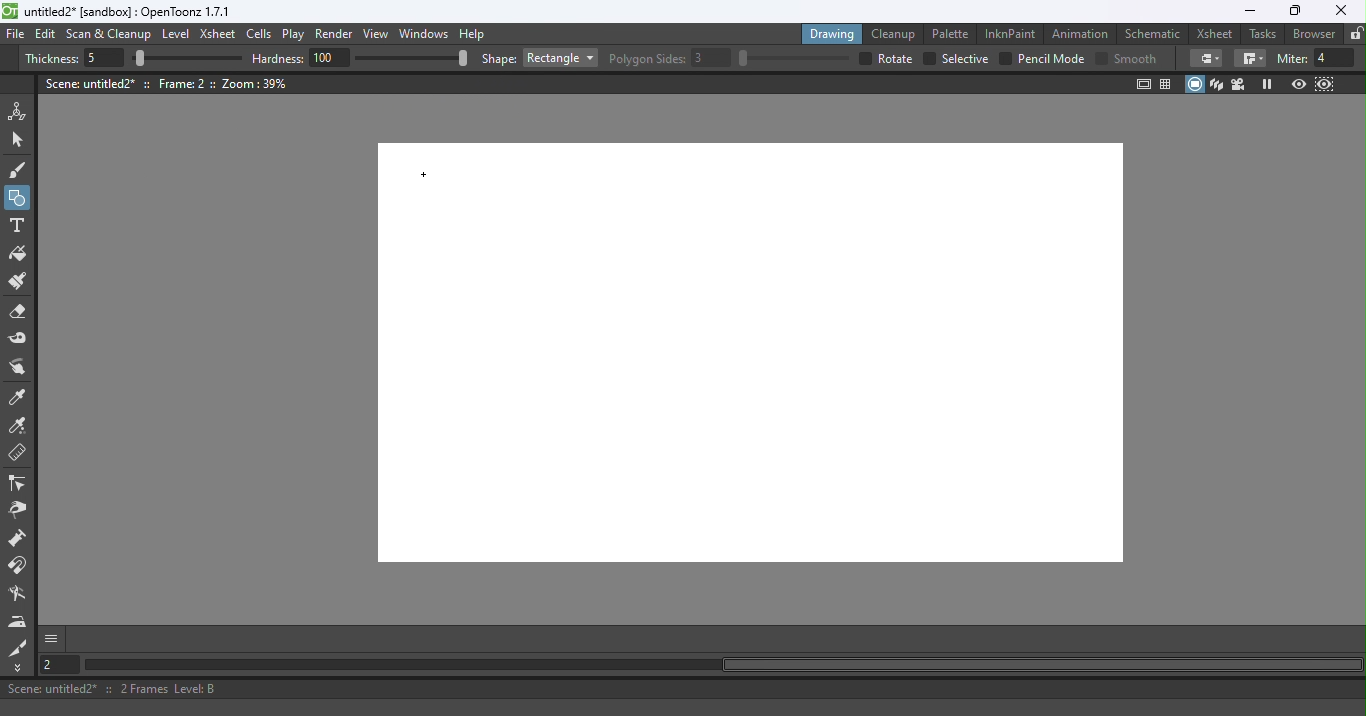 The width and height of the screenshot is (1366, 716). What do you see at coordinates (1142, 84) in the screenshot?
I see `Safe area` at bounding box center [1142, 84].